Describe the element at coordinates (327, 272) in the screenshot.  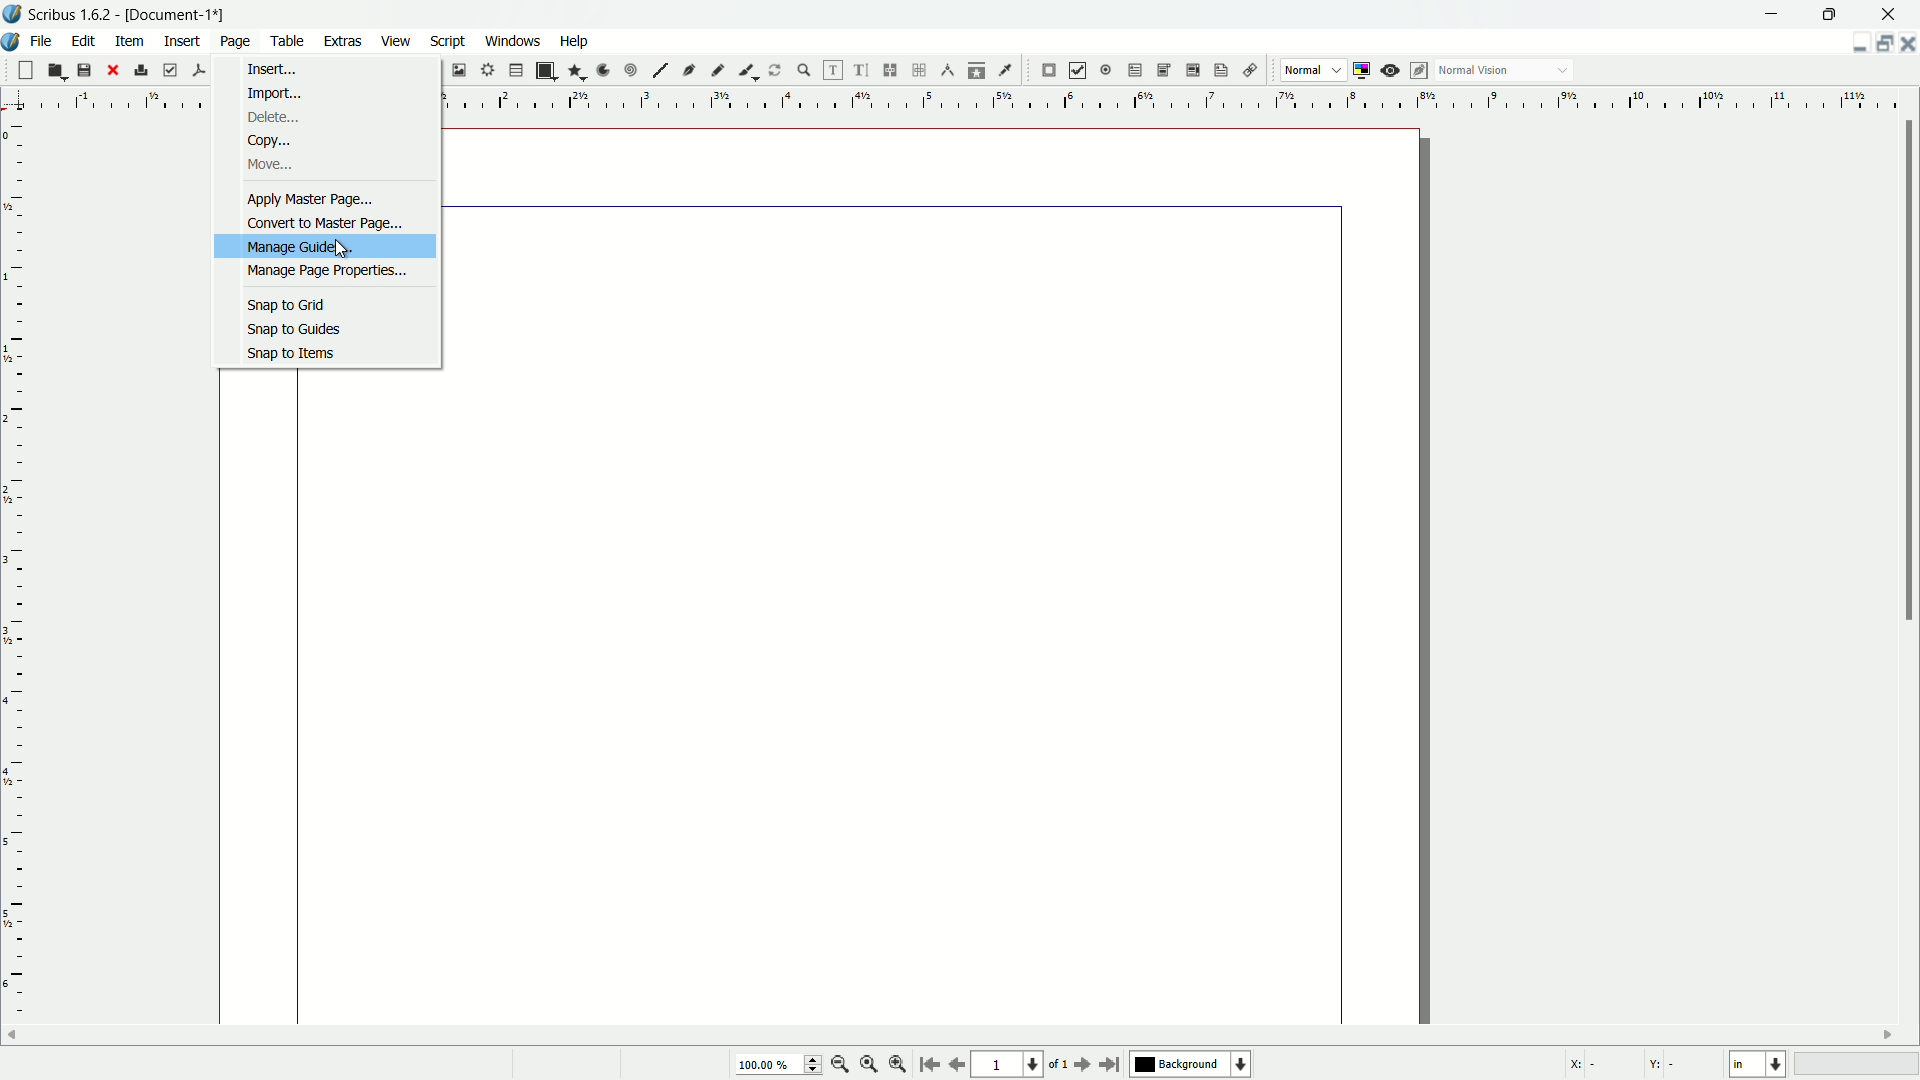
I see `manage page properties` at that location.